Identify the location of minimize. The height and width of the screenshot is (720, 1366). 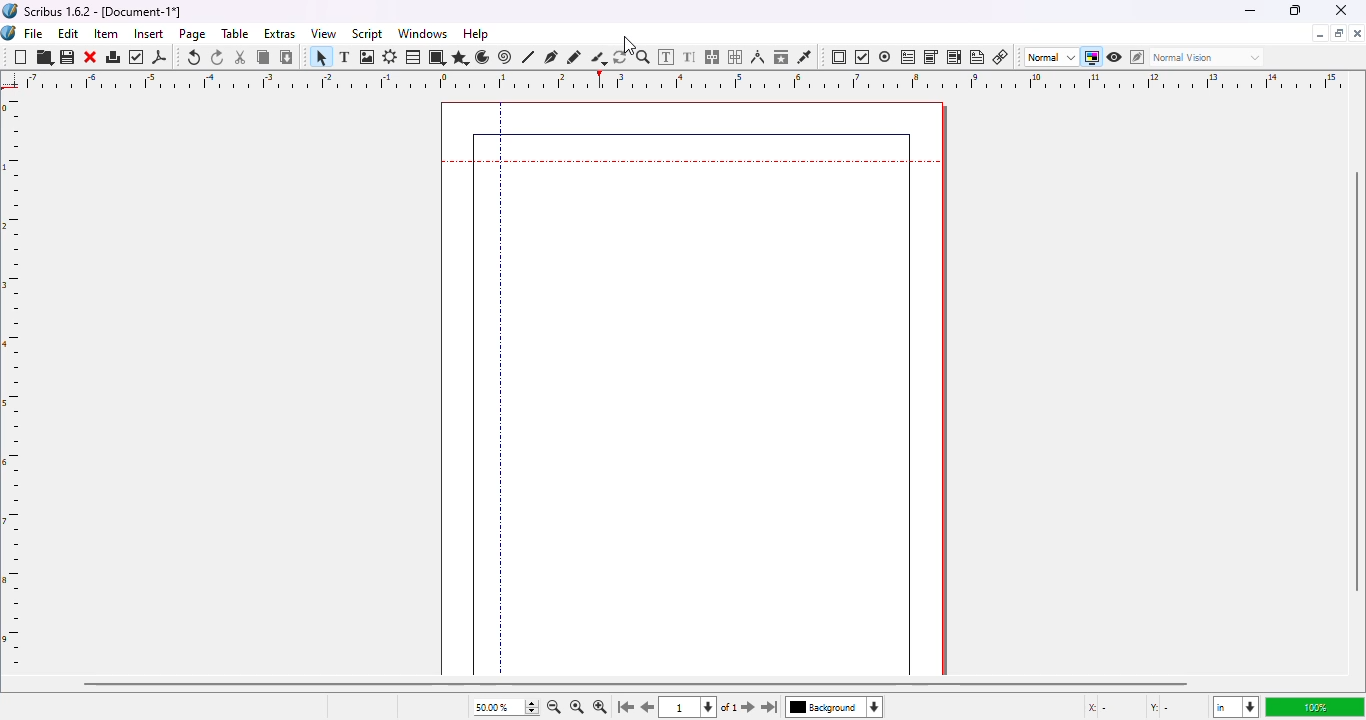
(1249, 10).